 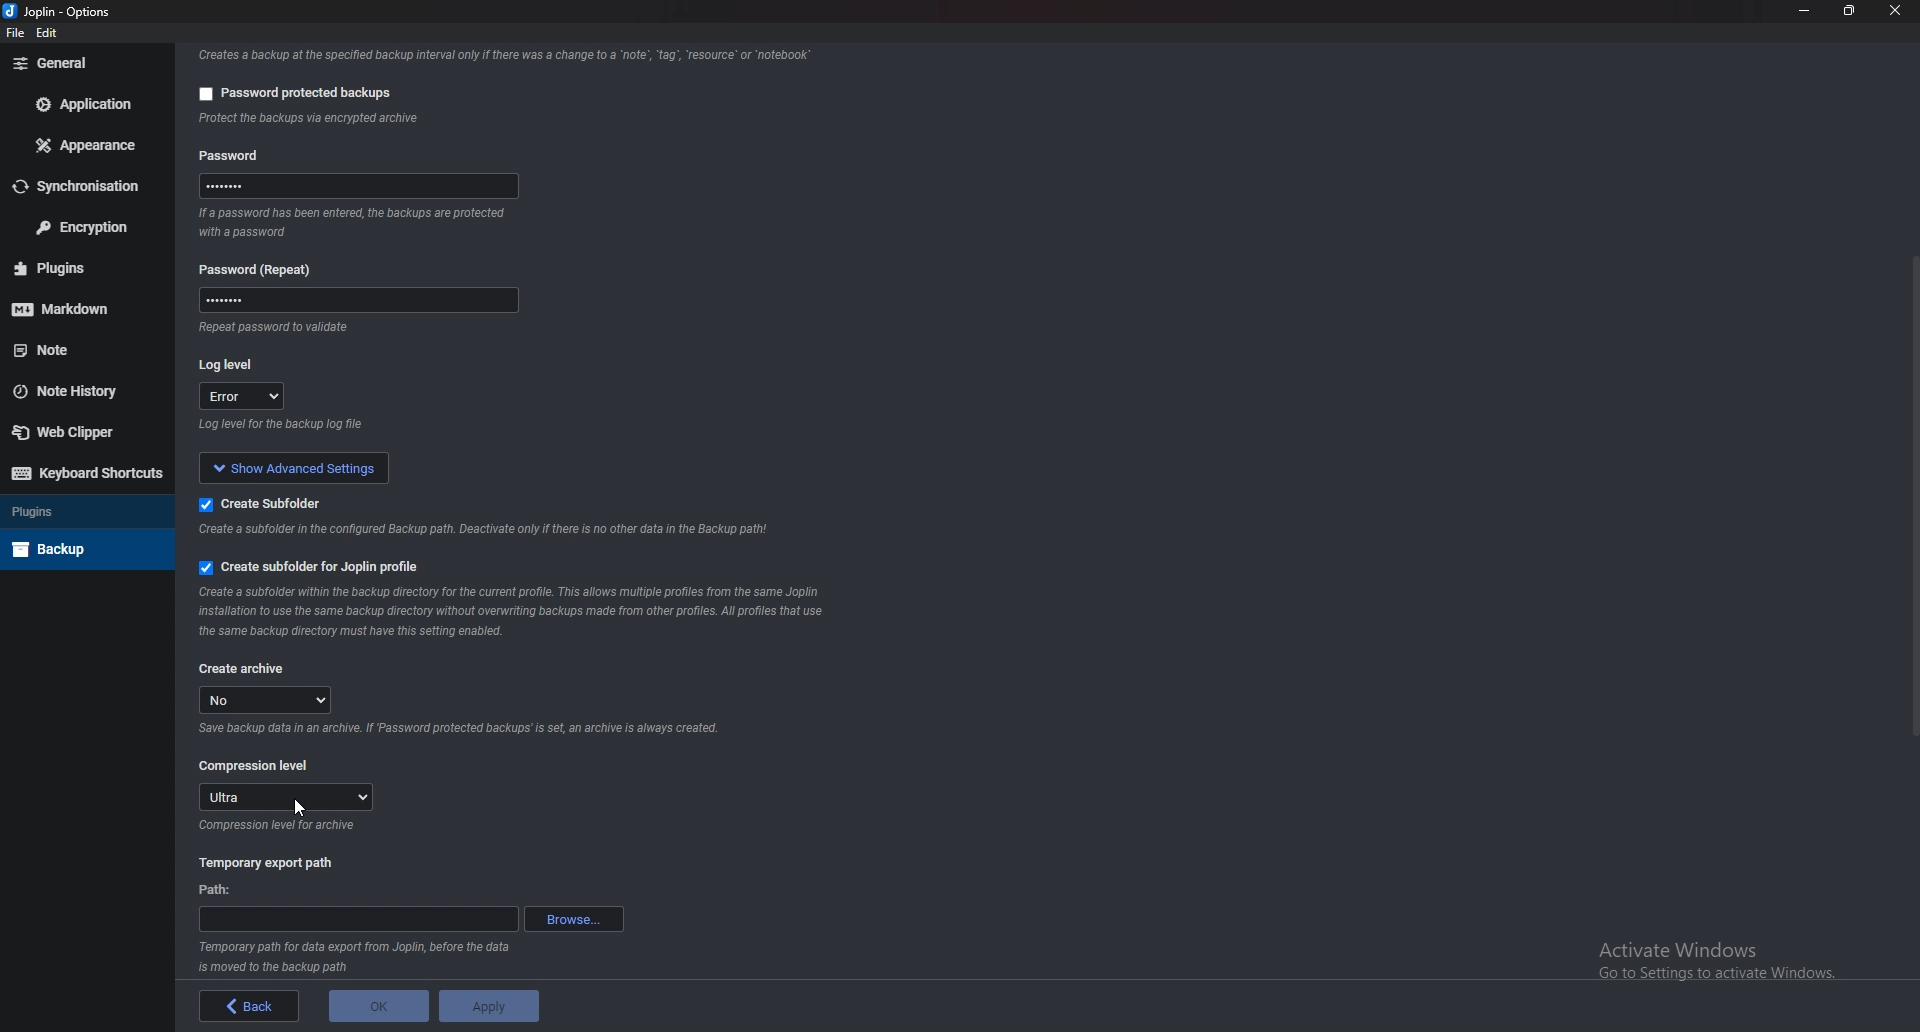 I want to click on Web clipper, so click(x=75, y=431).